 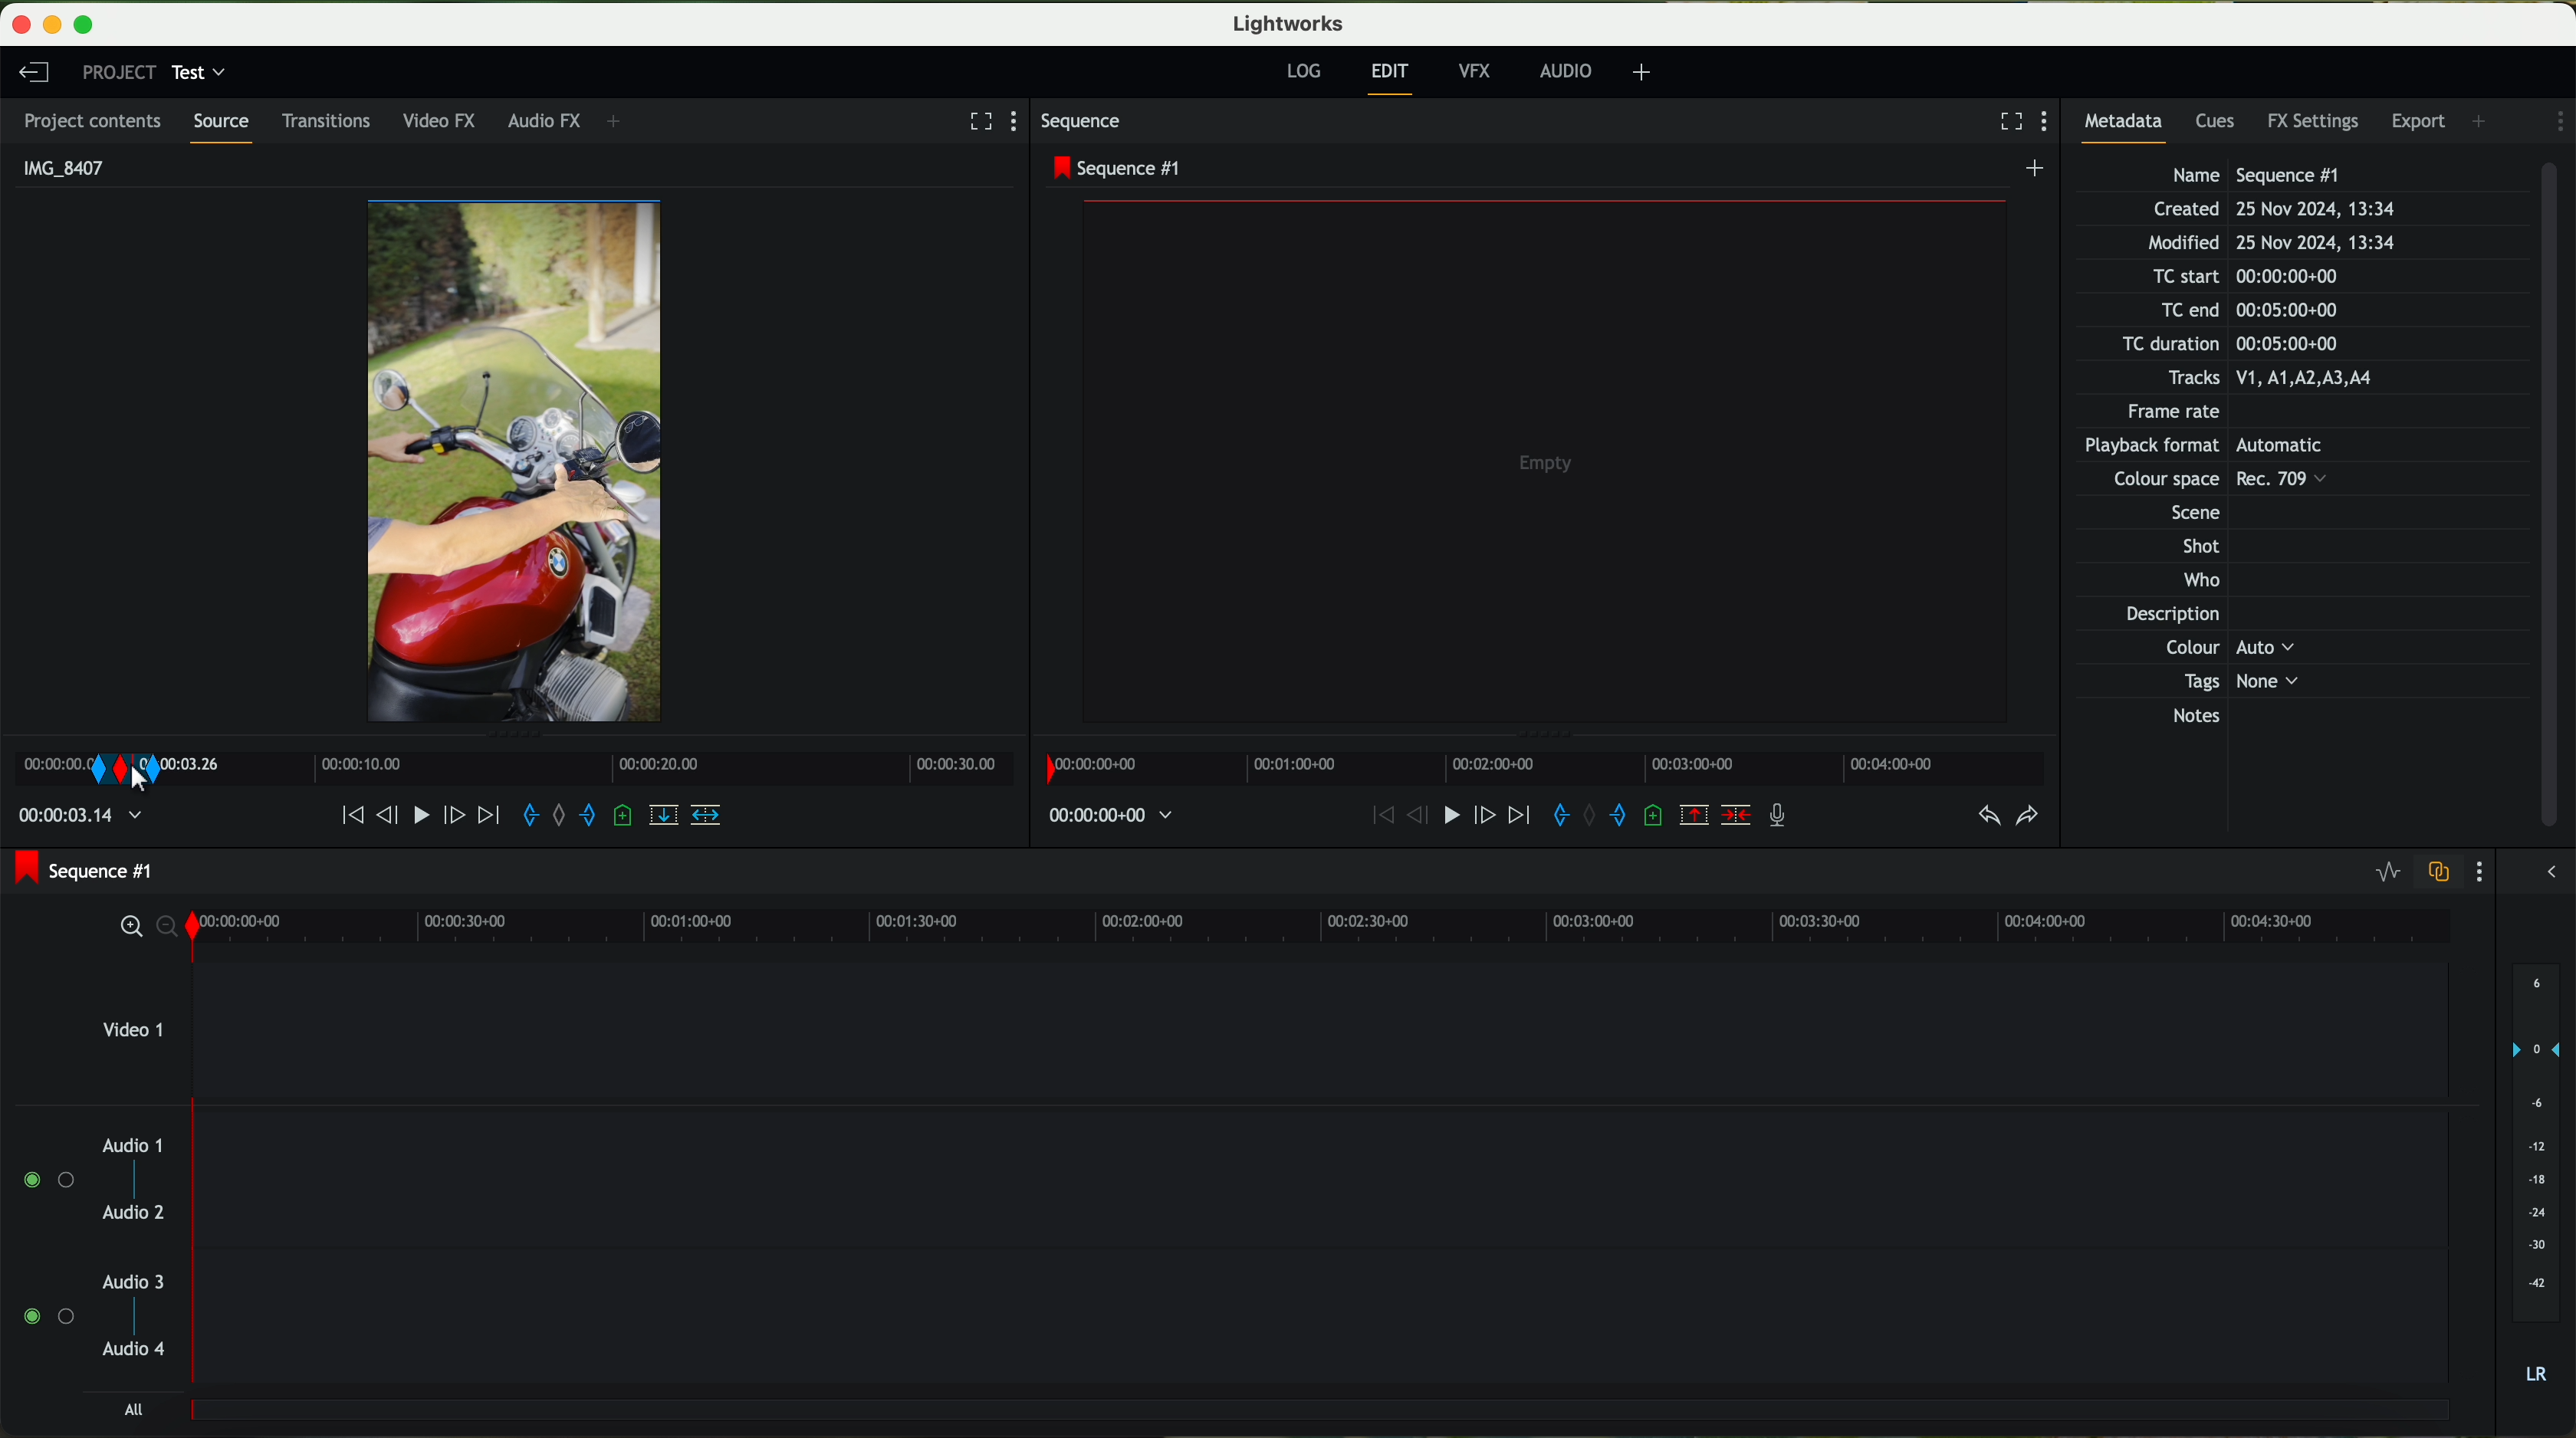 What do you see at coordinates (45, 1249) in the screenshot?
I see `enable audio tracks` at bounding box center [45, 1249].